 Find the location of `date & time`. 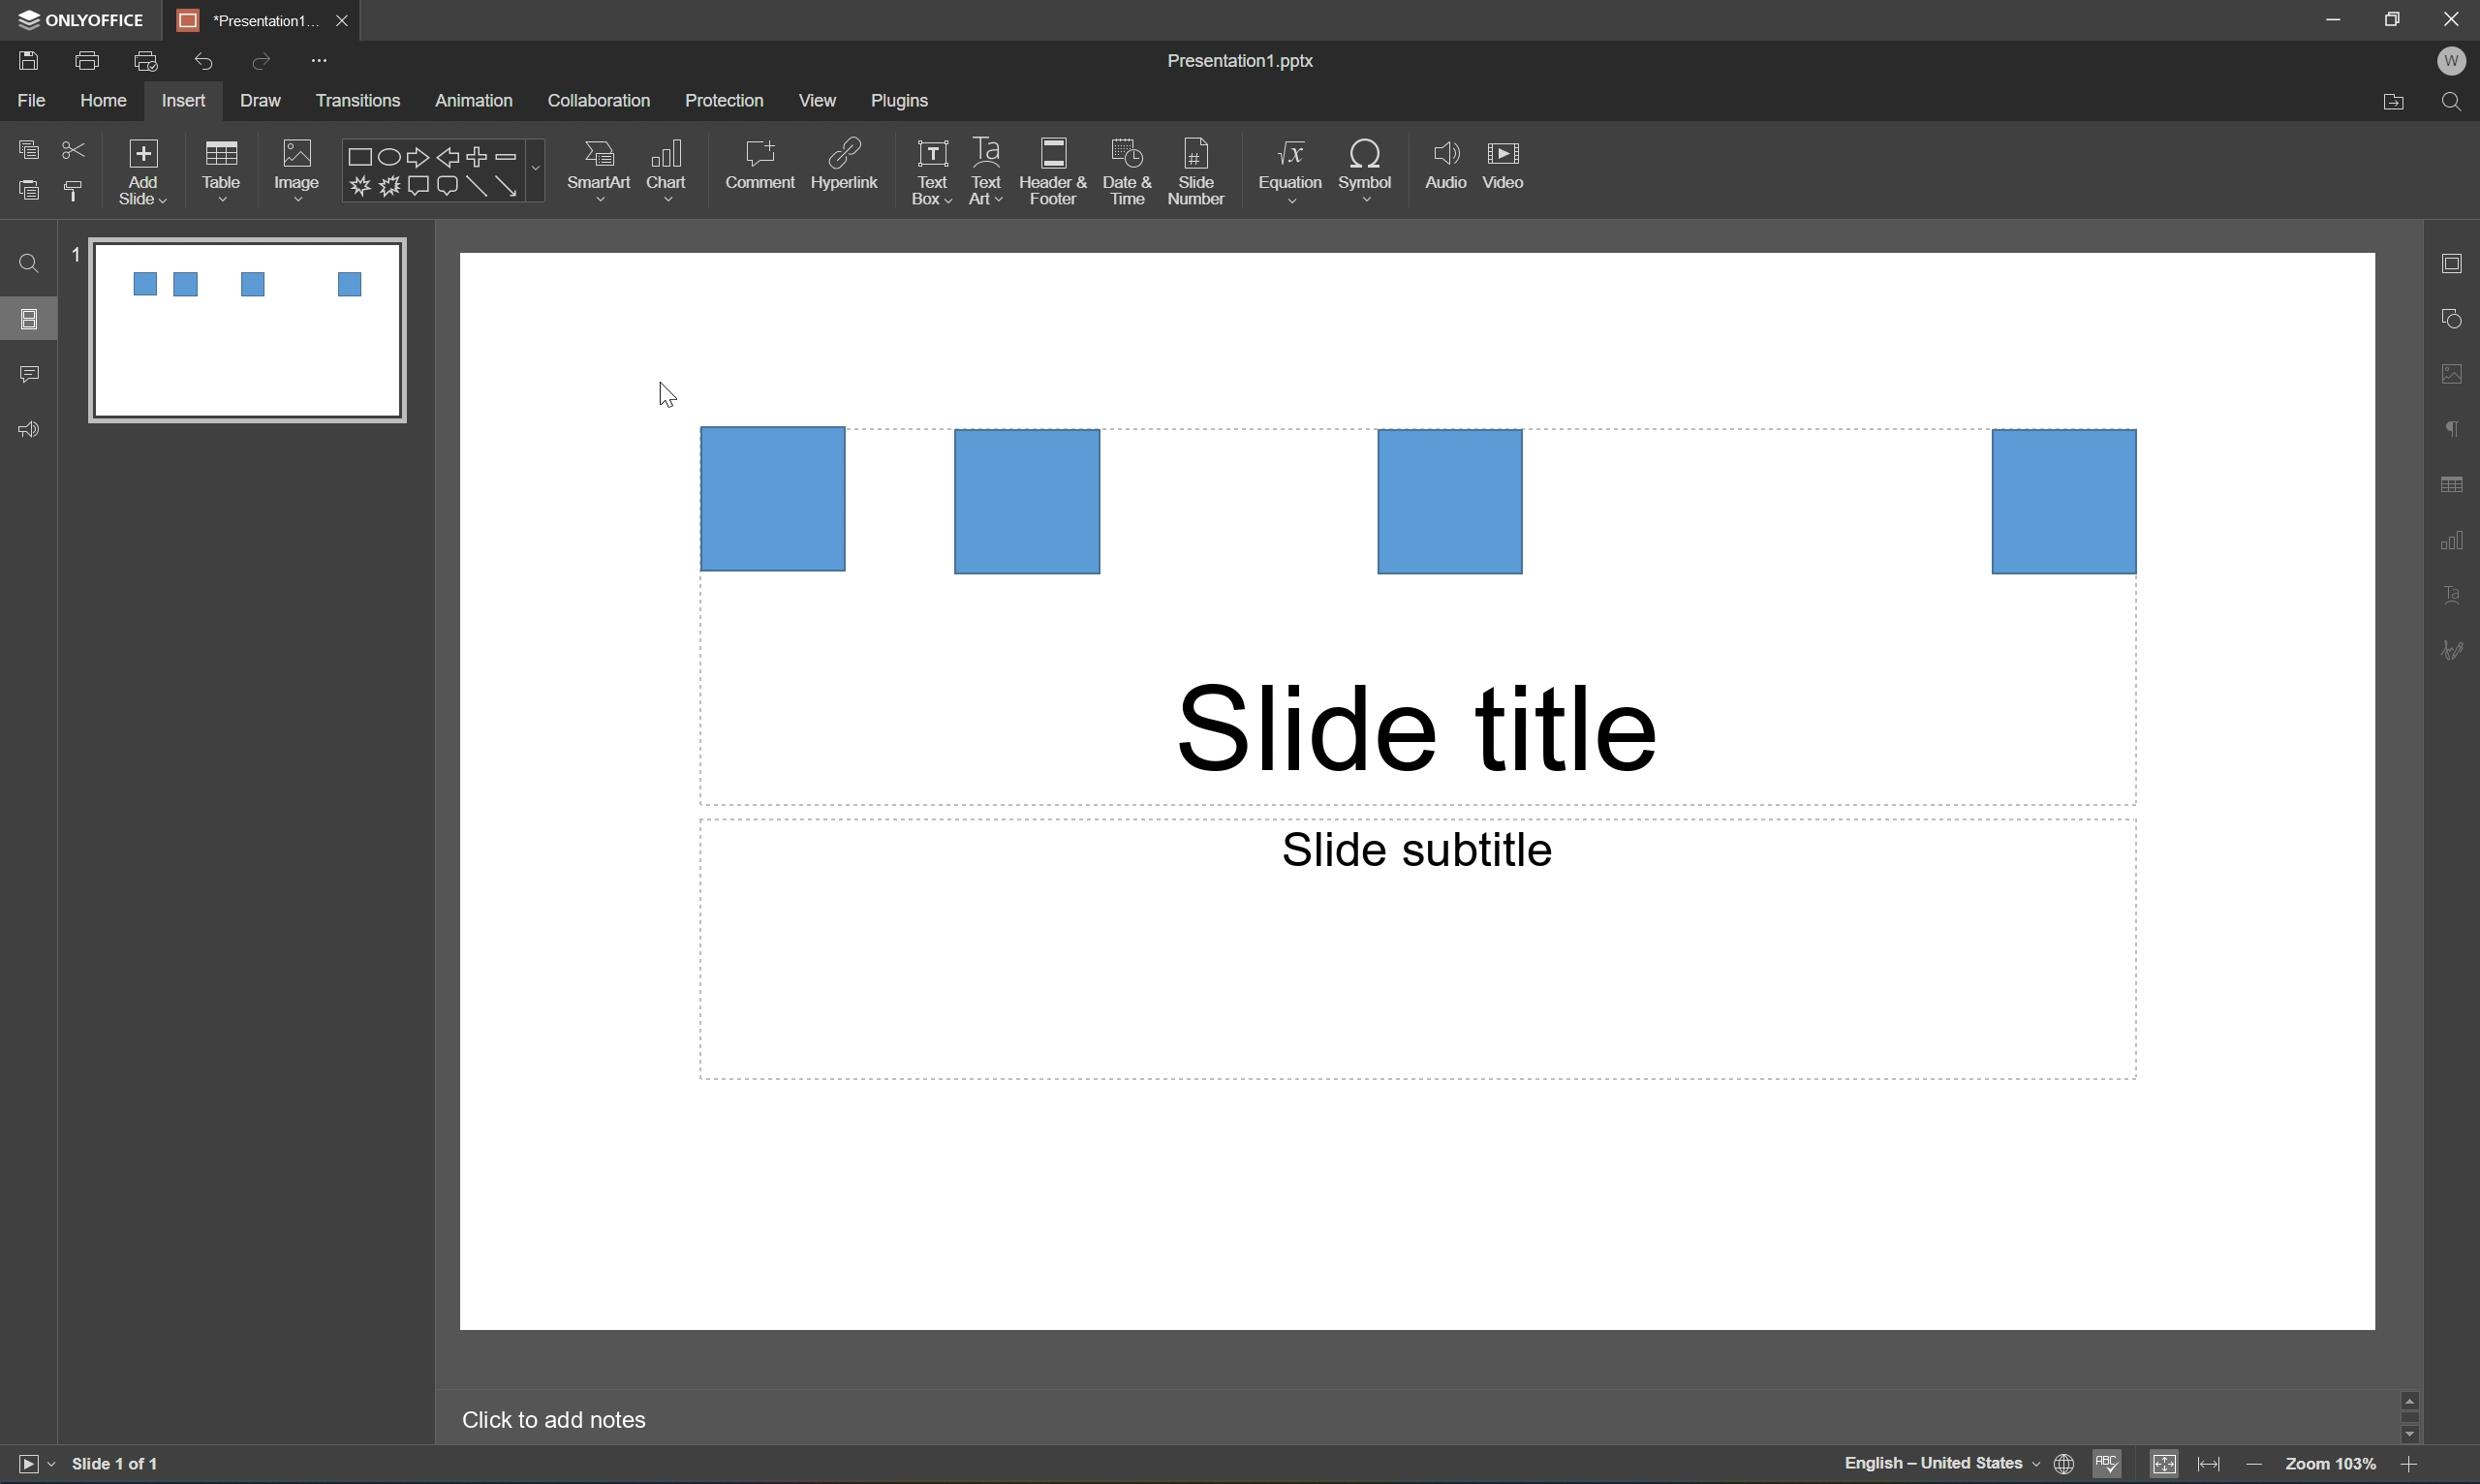

date & time is located at coordinates (1132, 175).